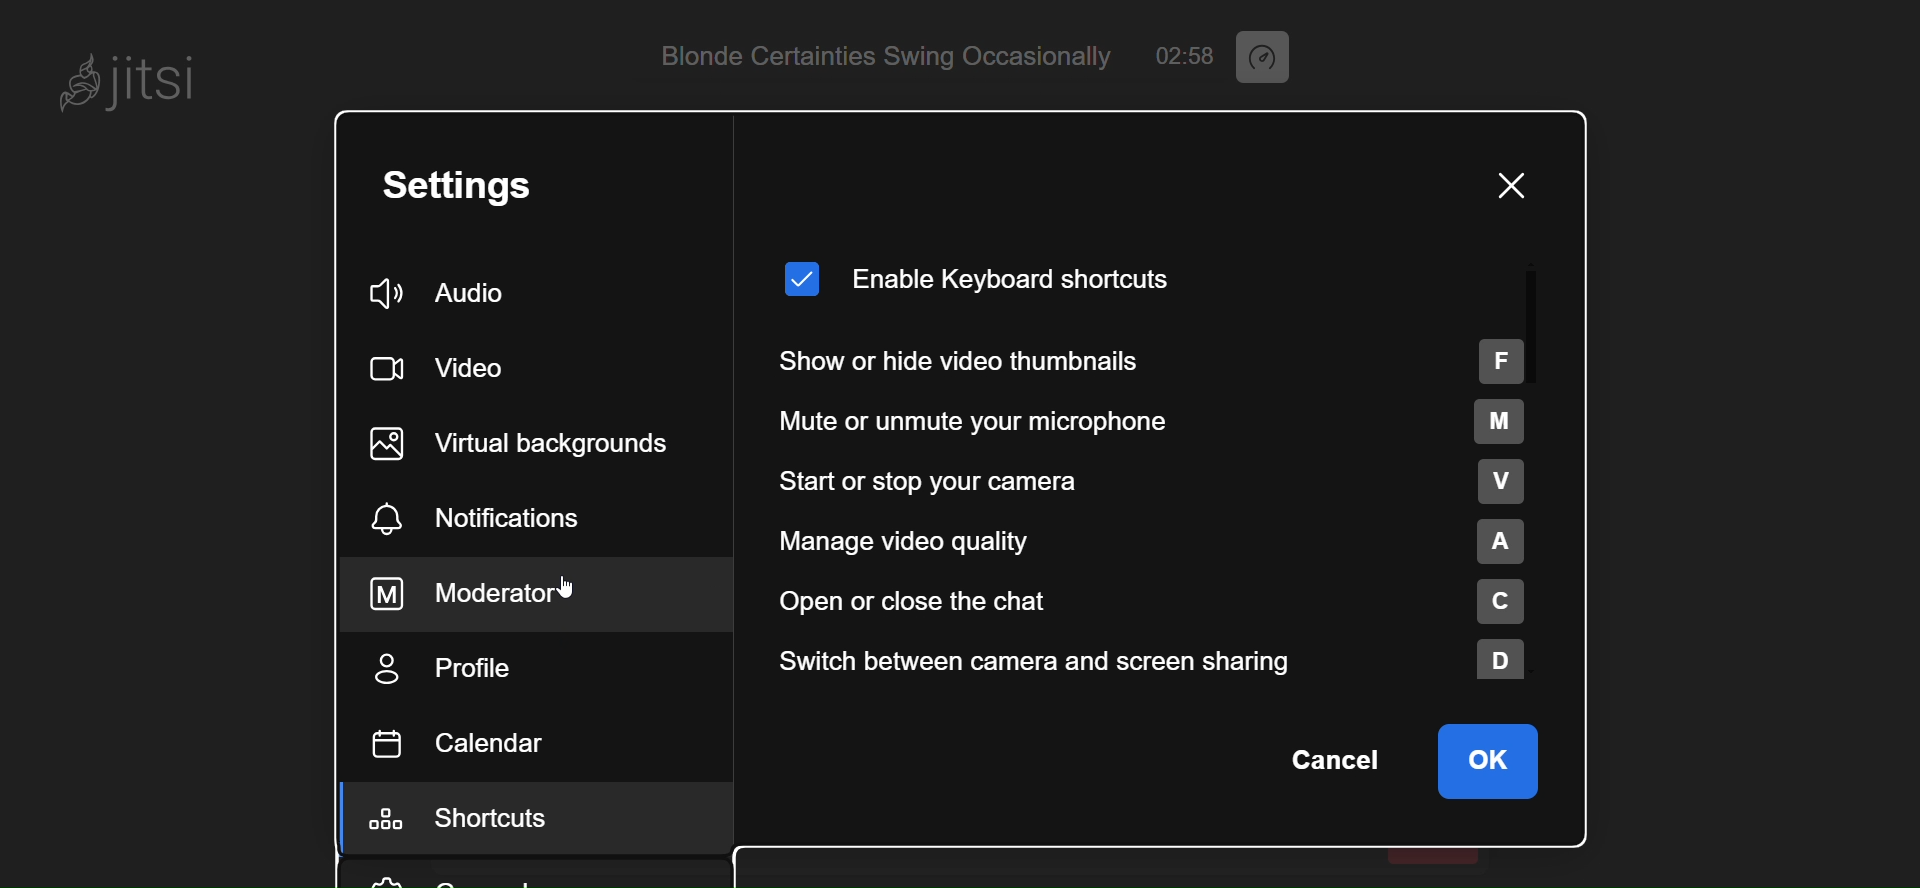 The height and width of the screenshot is (888, 1920). Describe the element at coordinates (493, 594) in the screenshot. I see `moderator` at that location.